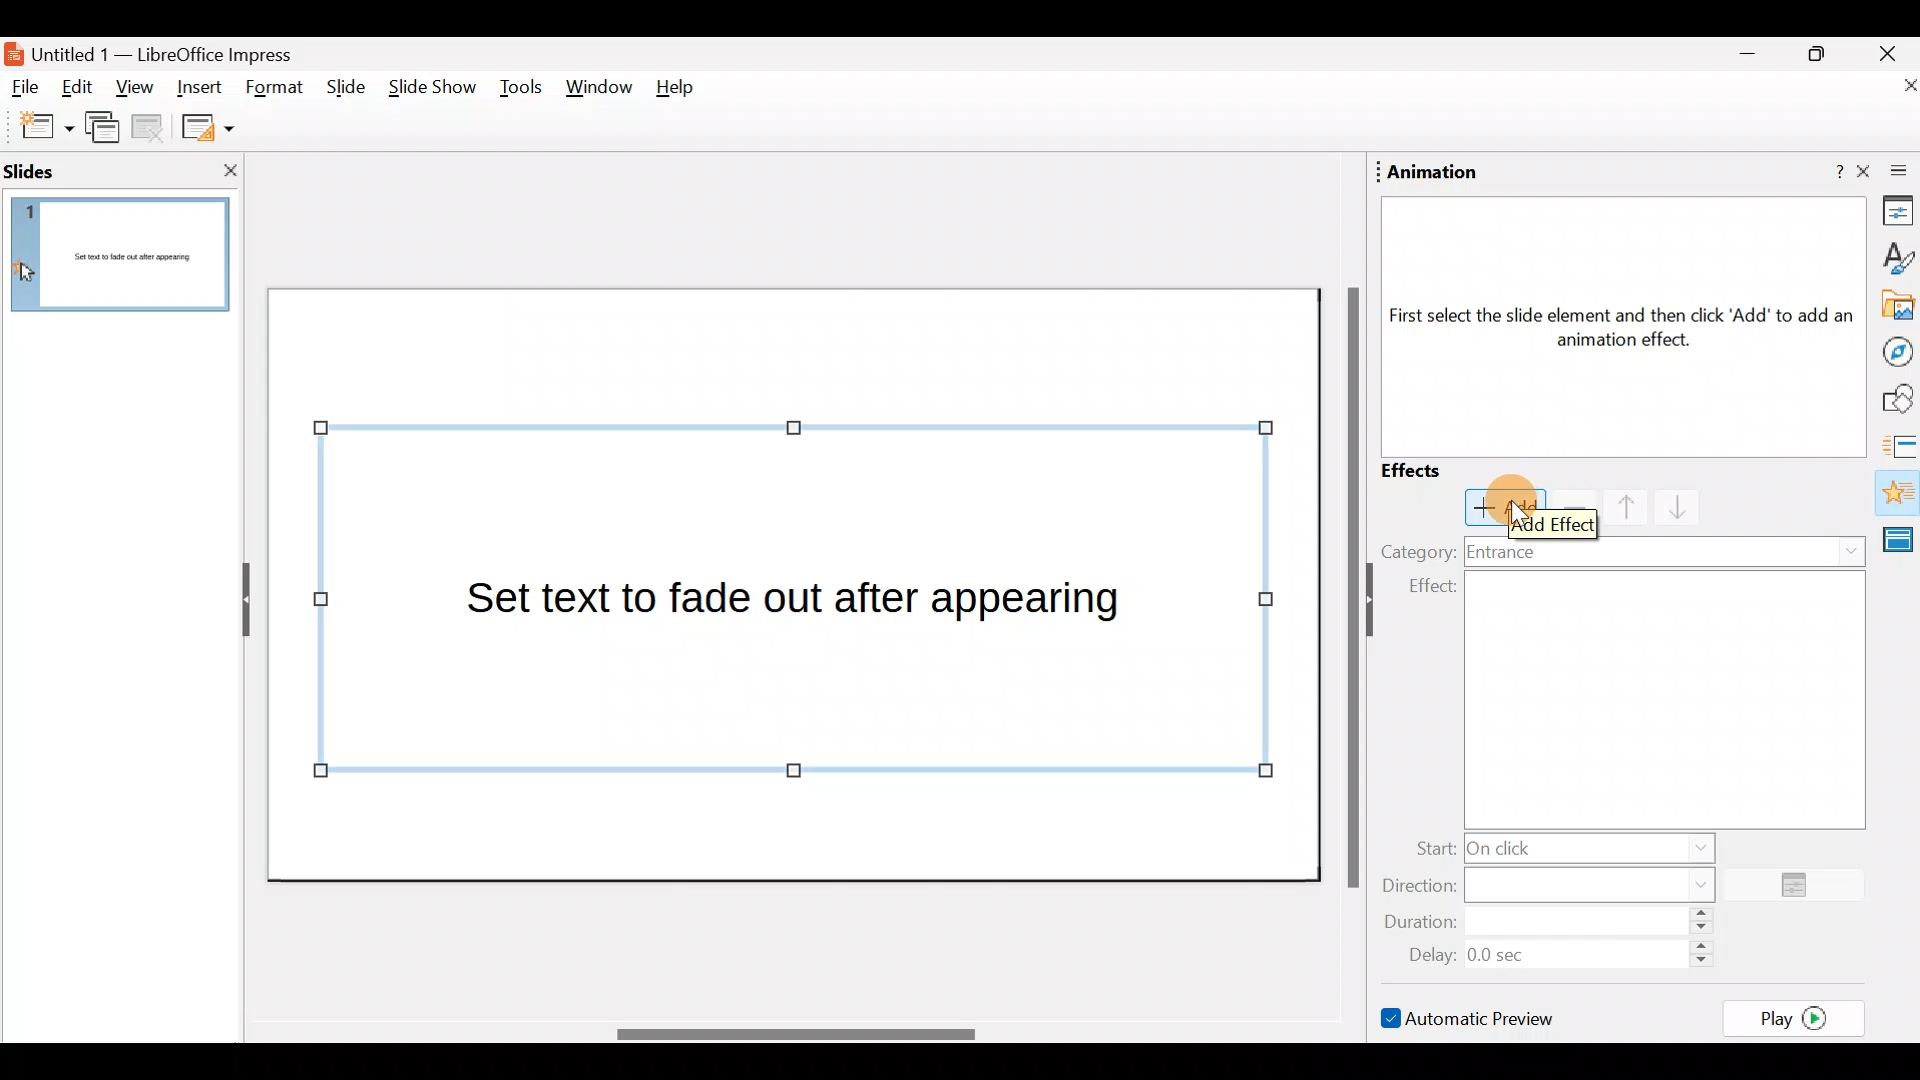  Describe the element at coordinates (1802, 886) in the screenshot. I see `Options` at that location.